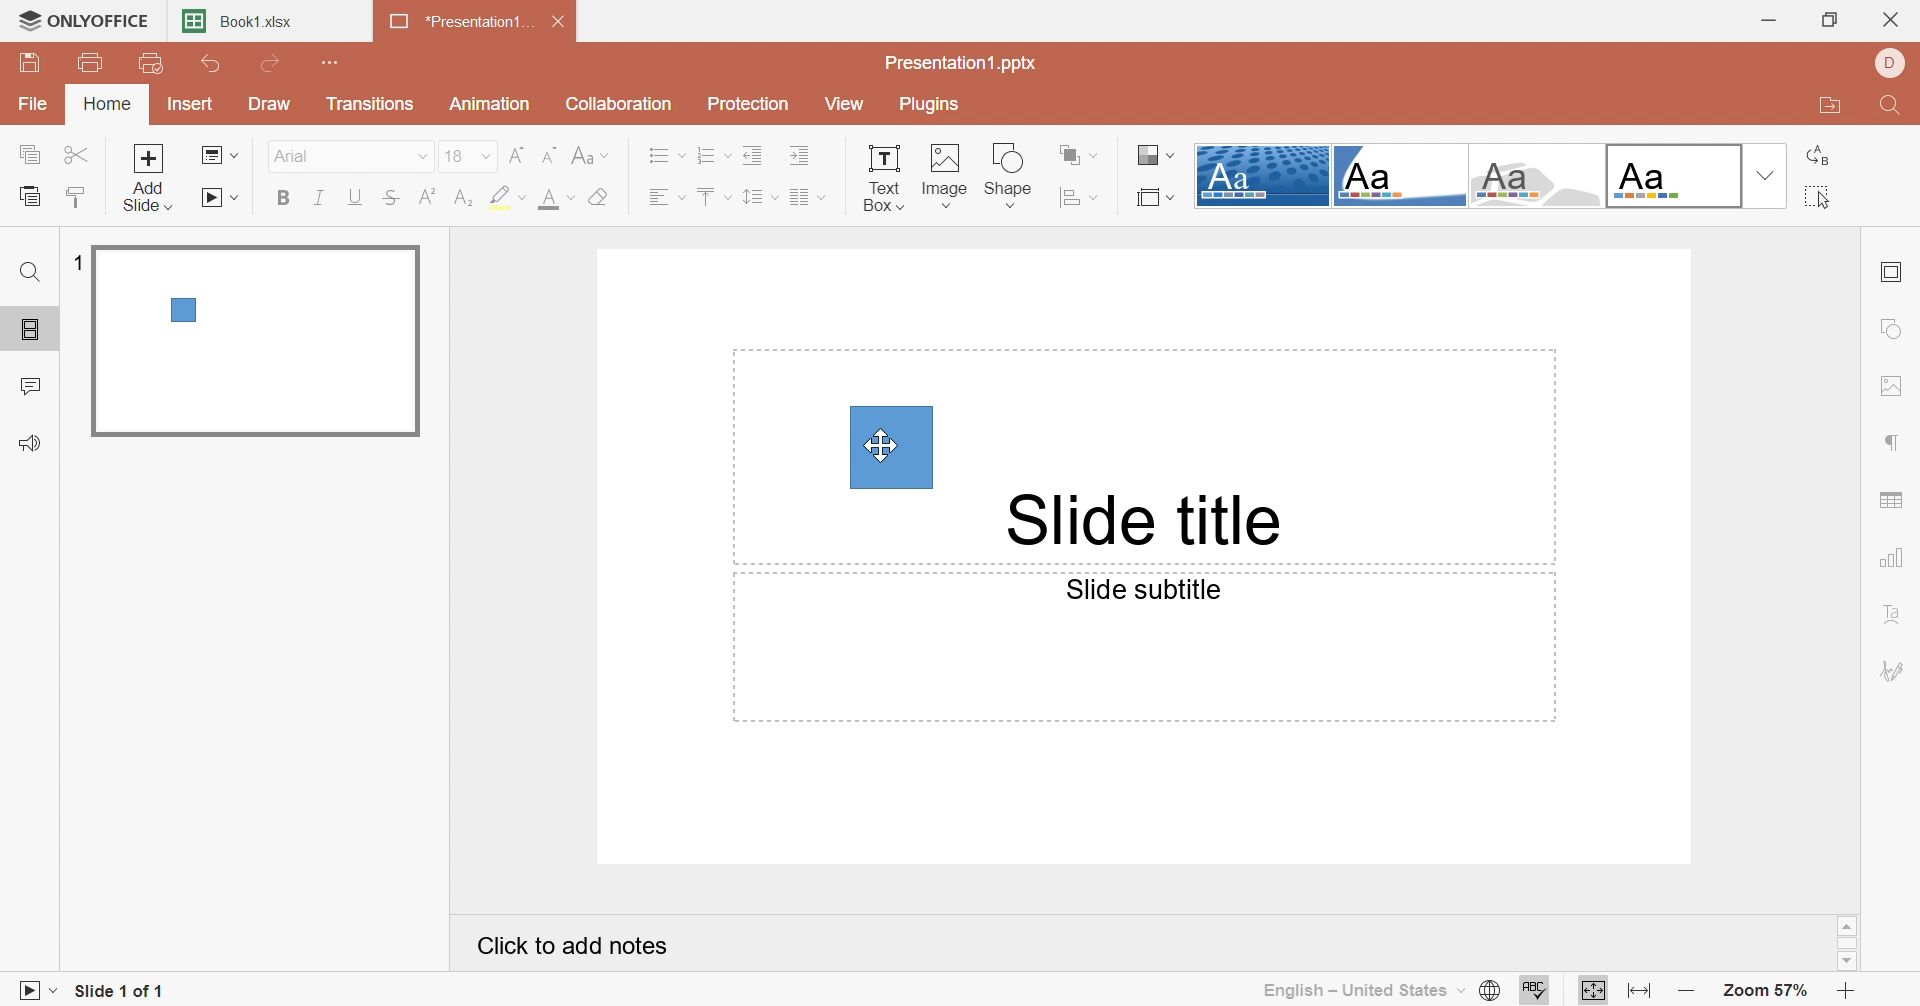  What do you see at coordinates (35, 106) in the screenshot?
I see `File` at bounding box center [35, 106].